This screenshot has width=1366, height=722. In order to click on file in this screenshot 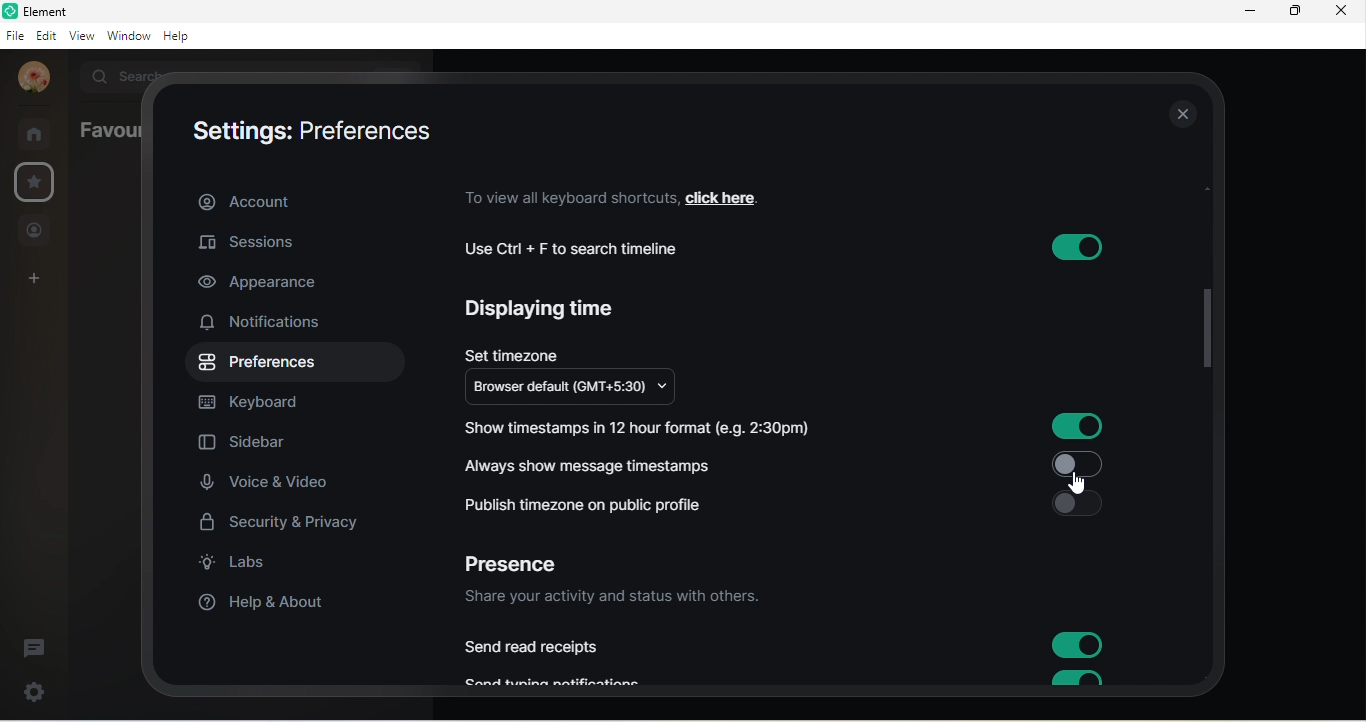, I will do `click(14, 35)`.